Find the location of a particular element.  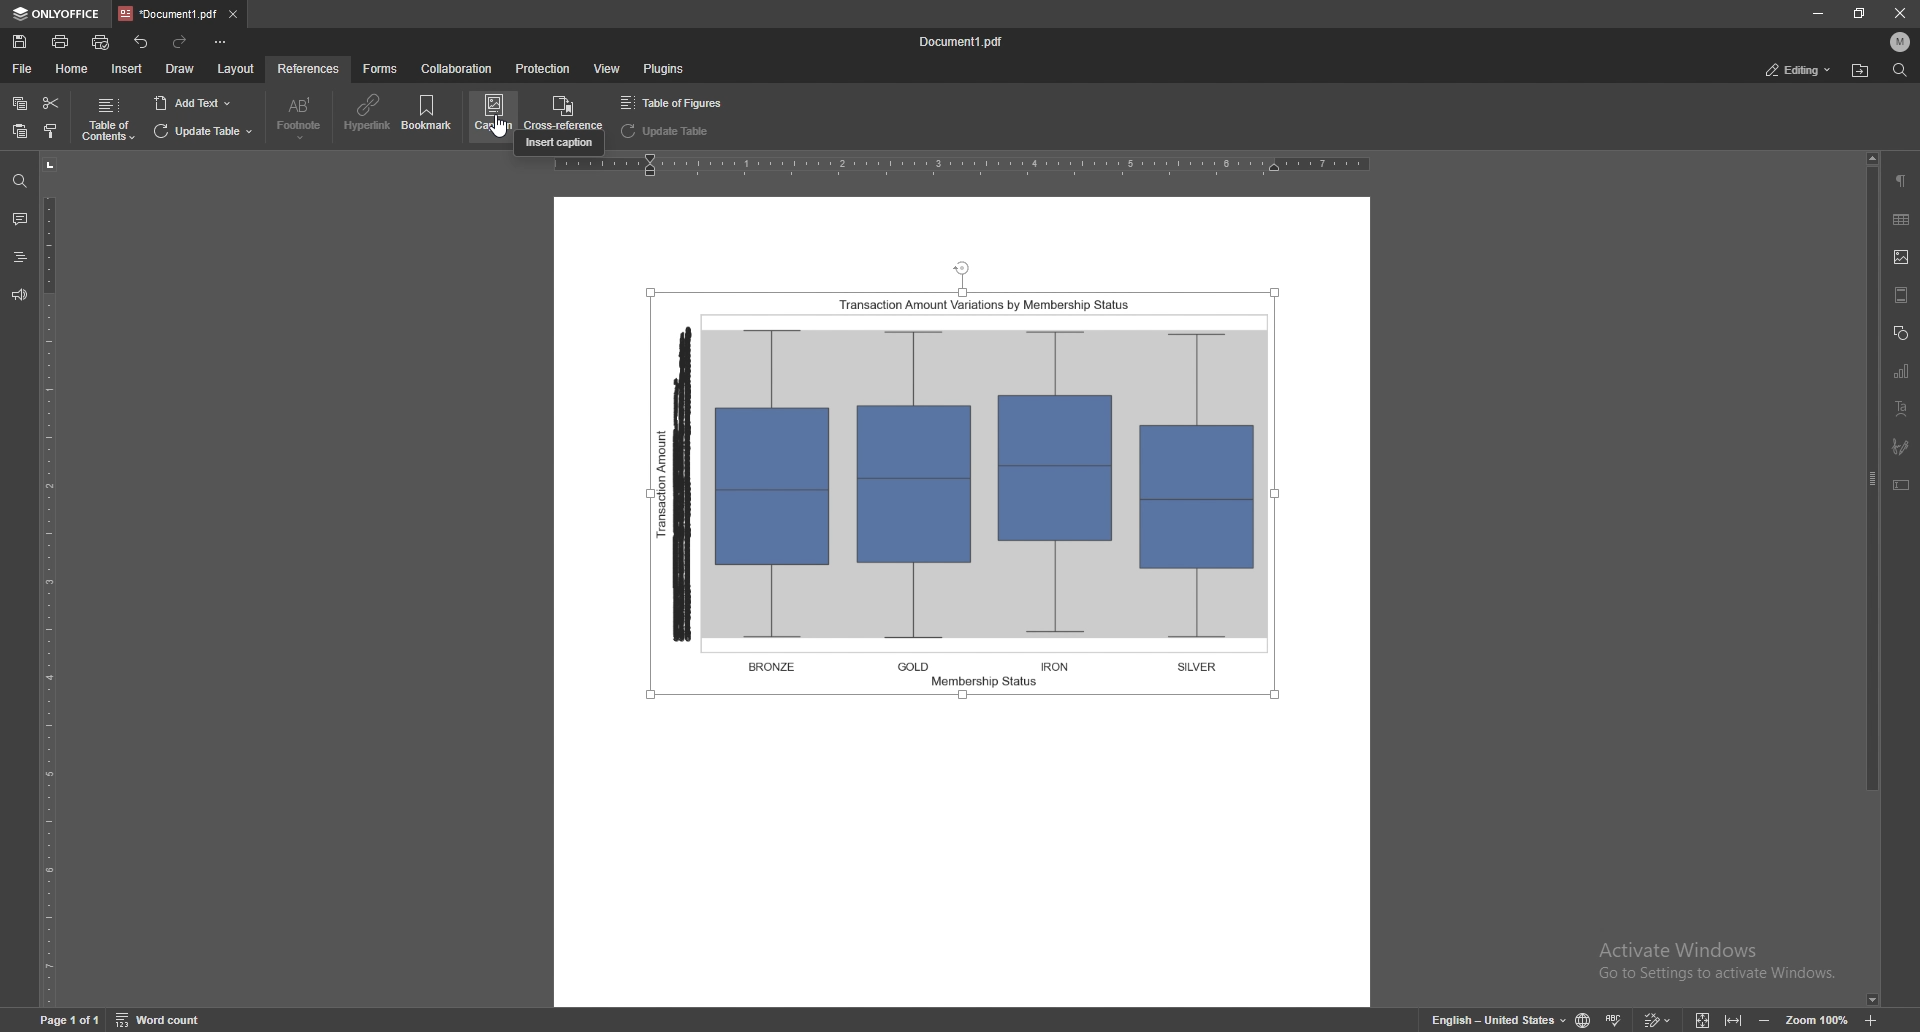

zoom in is located at coordinates (1870, 1018).